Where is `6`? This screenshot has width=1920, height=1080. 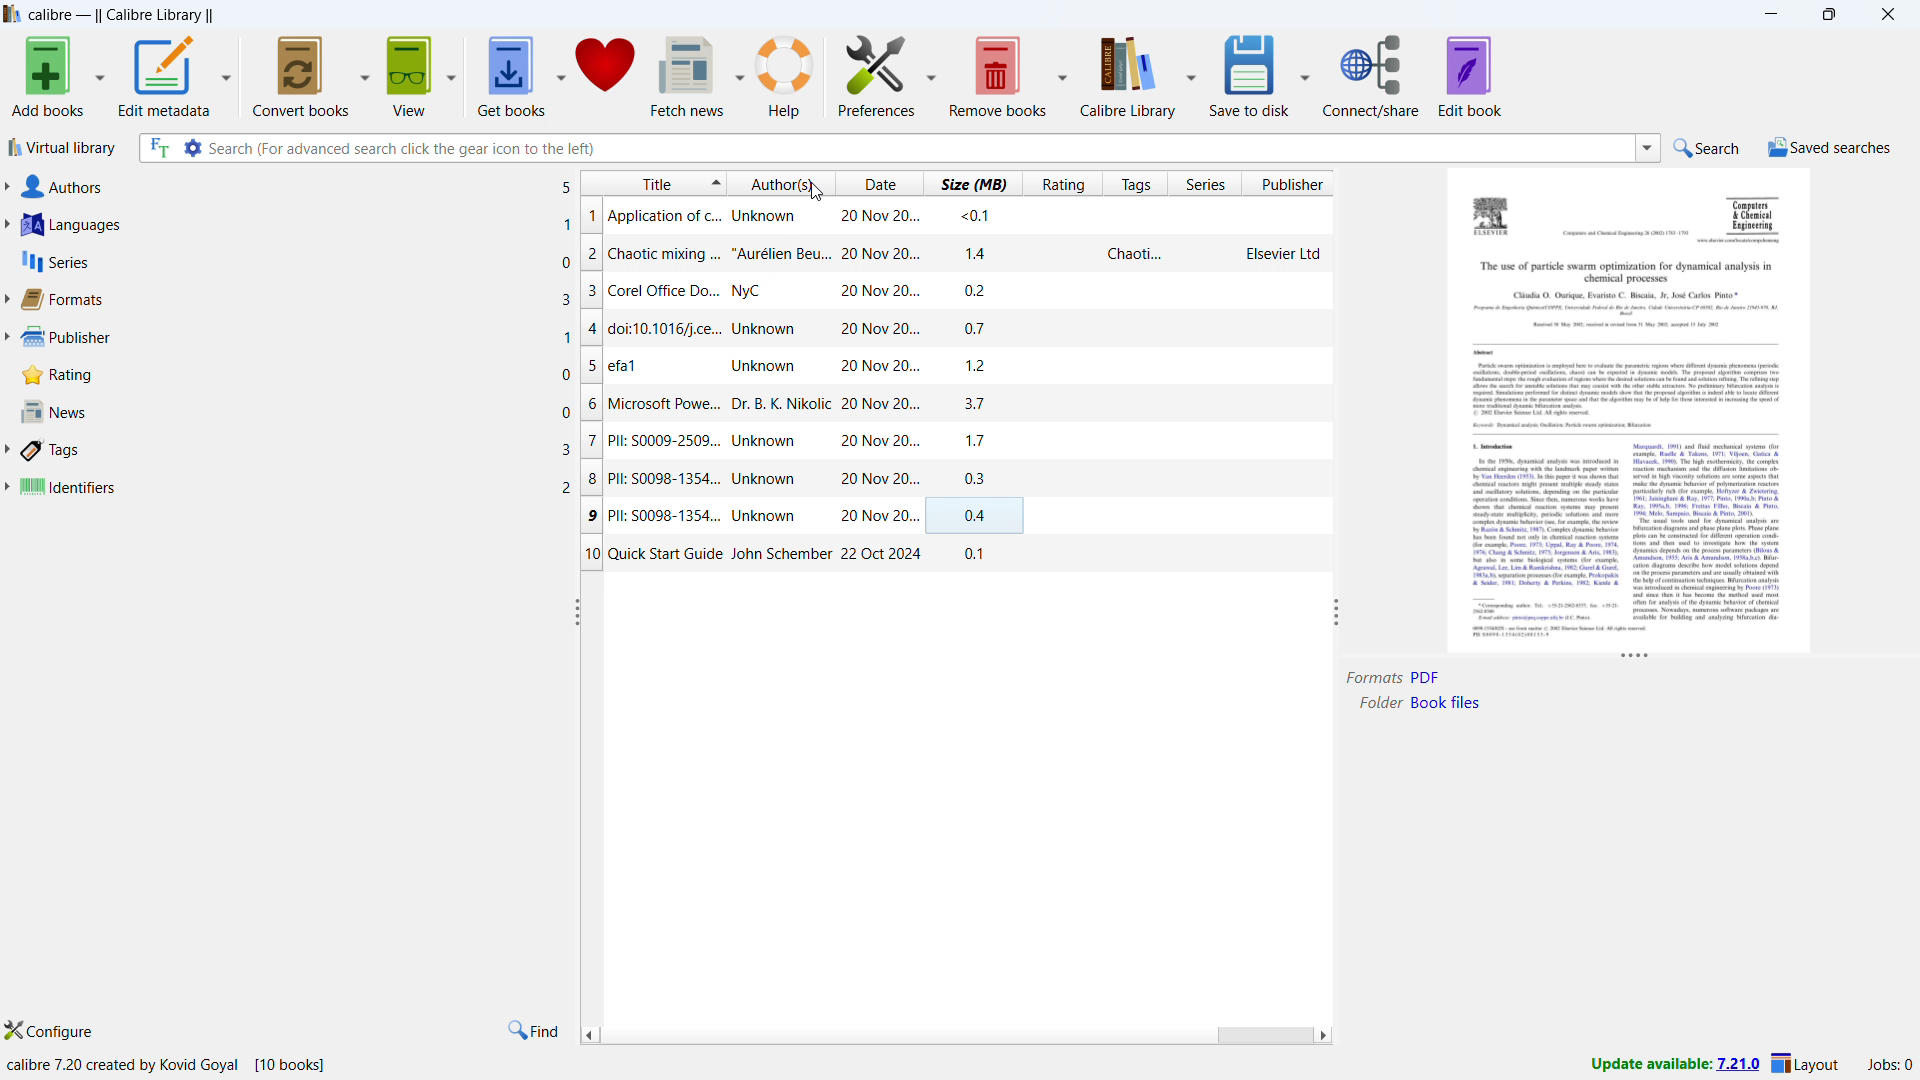
6 is located at coordinates (590, 404).